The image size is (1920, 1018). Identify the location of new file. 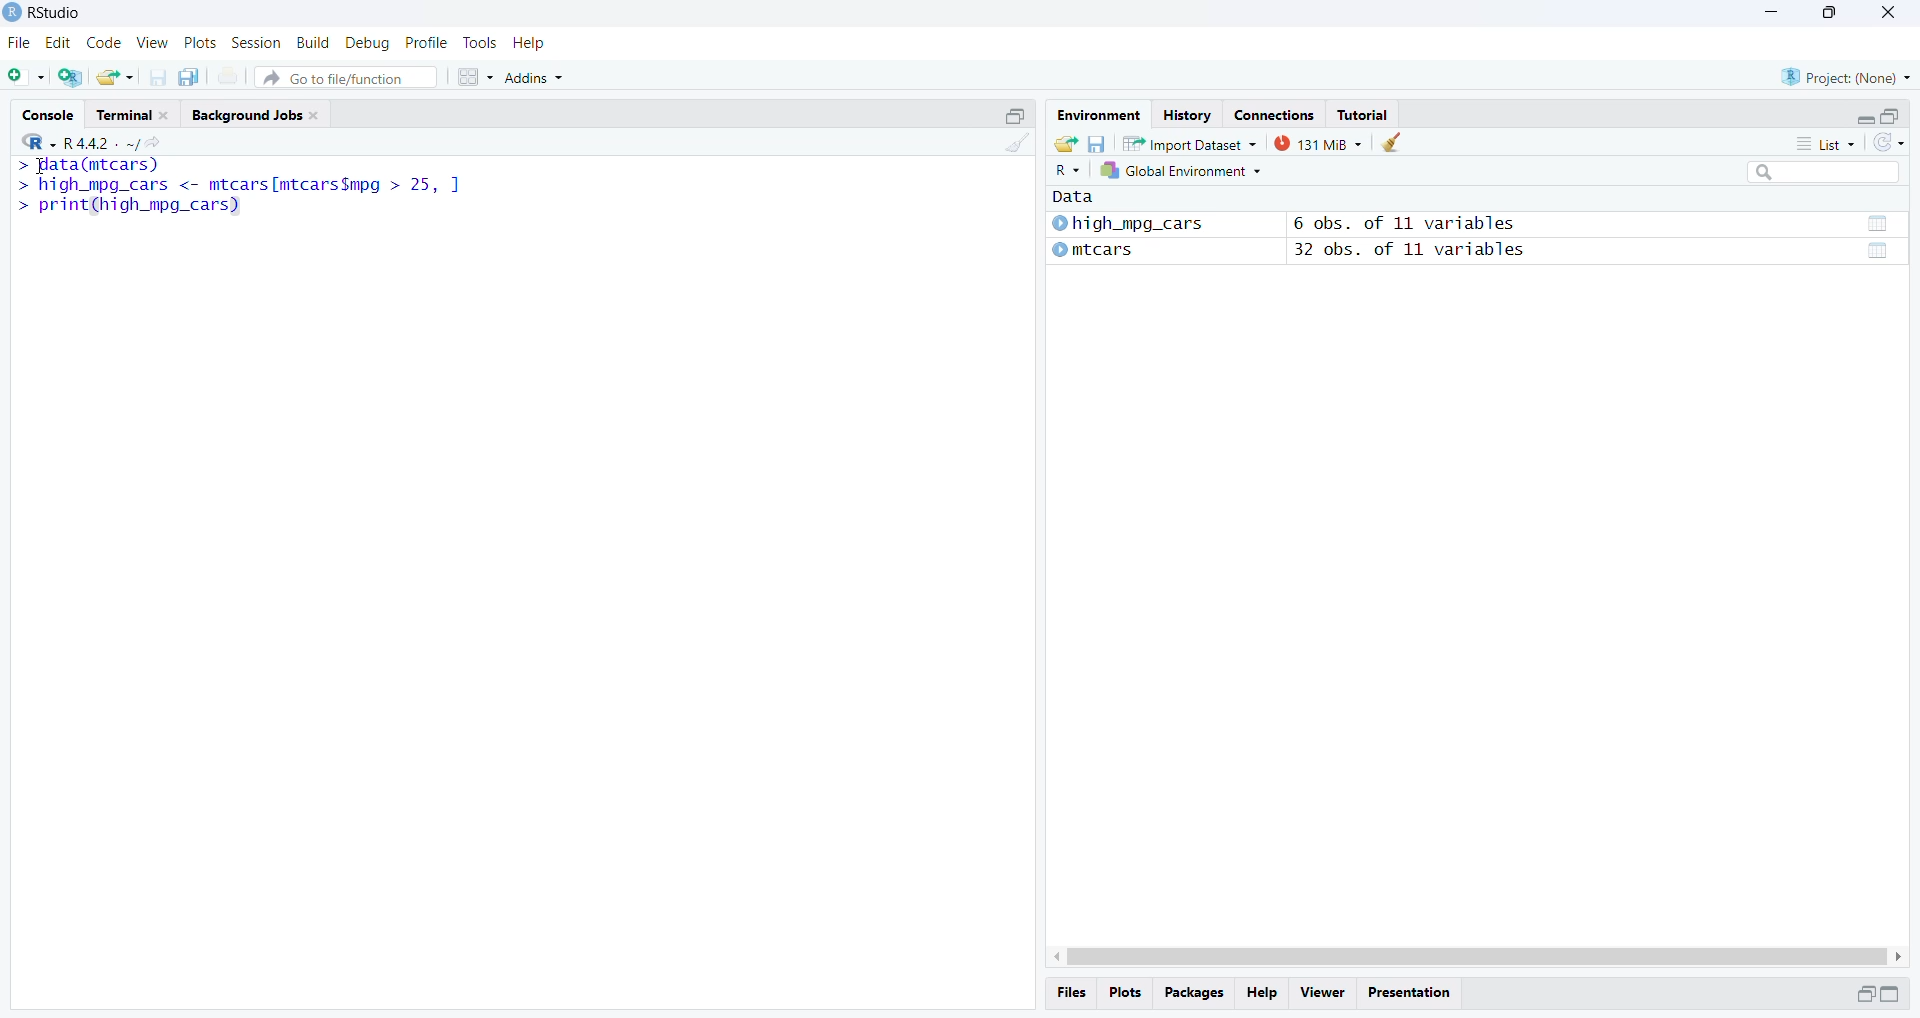
(27, 77).